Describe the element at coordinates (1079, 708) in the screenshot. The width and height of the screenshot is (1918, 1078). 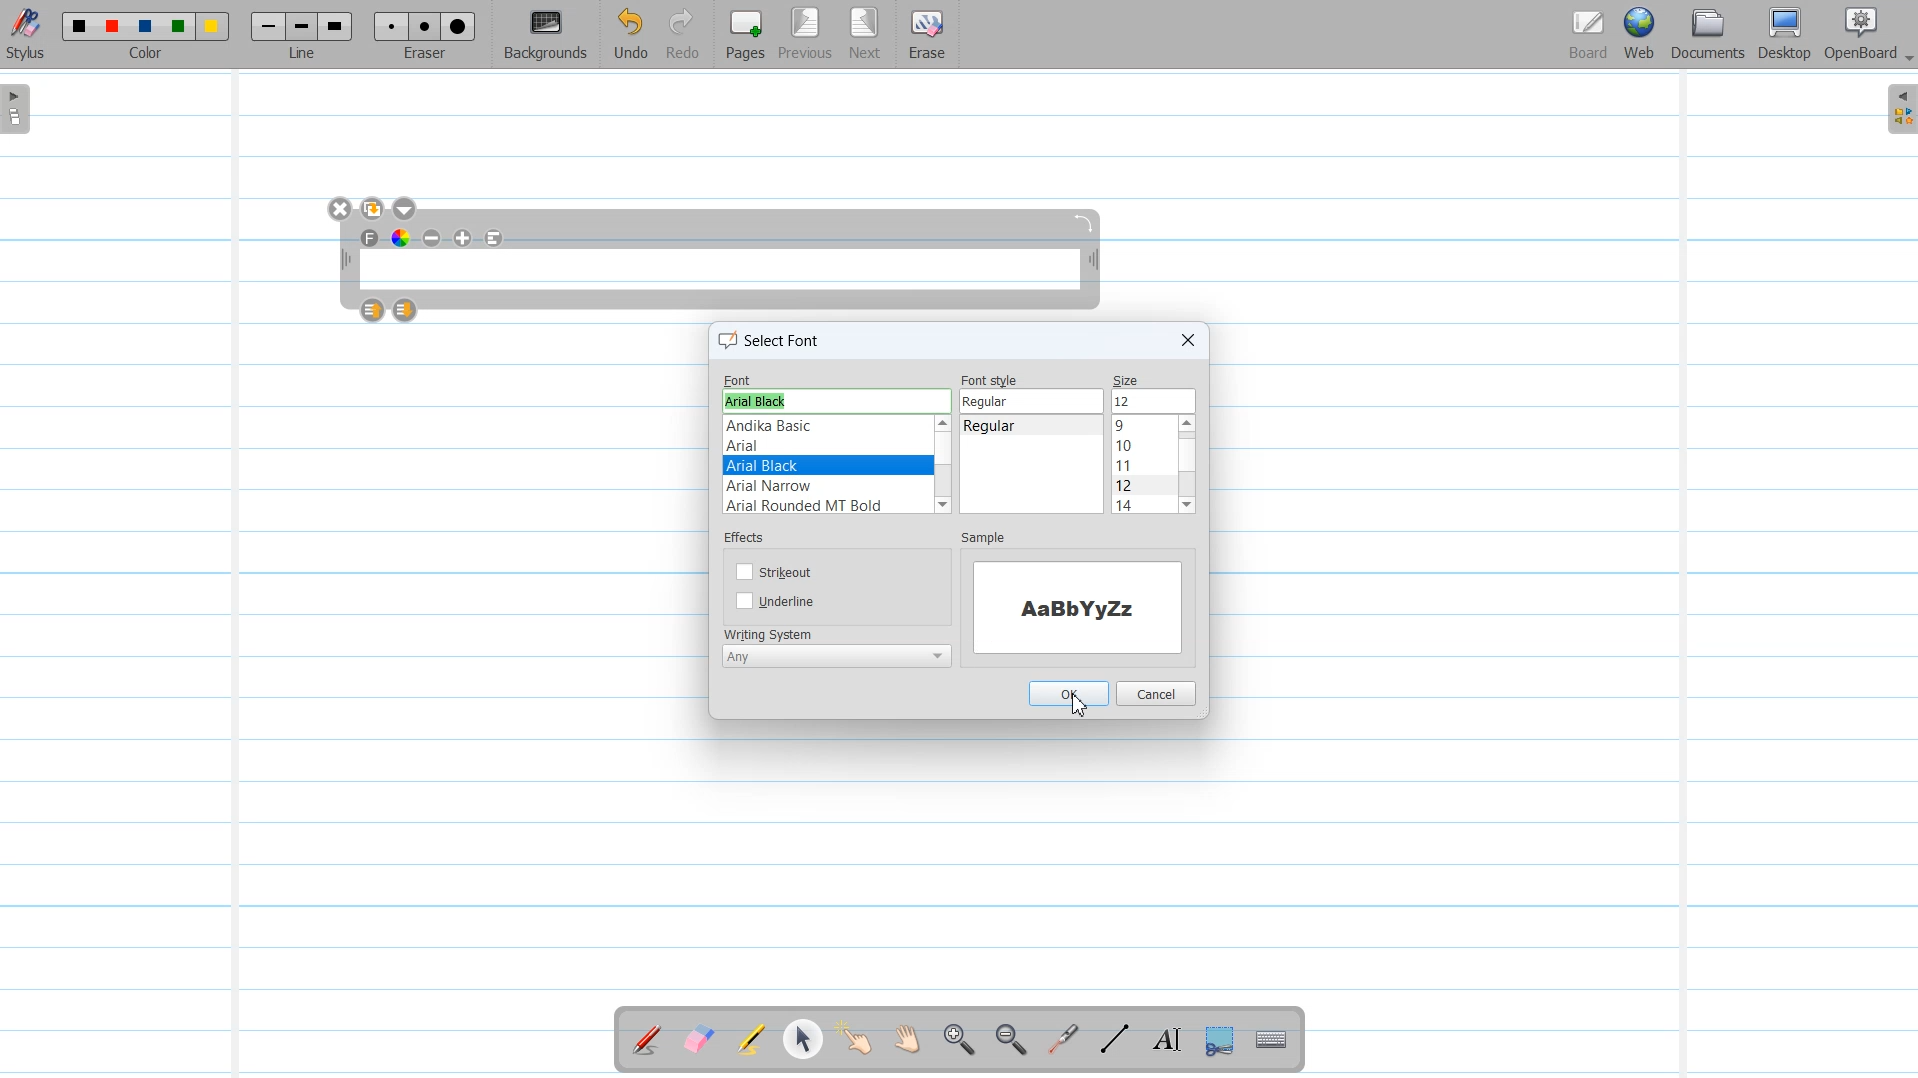
I see `Cursor` at that location.